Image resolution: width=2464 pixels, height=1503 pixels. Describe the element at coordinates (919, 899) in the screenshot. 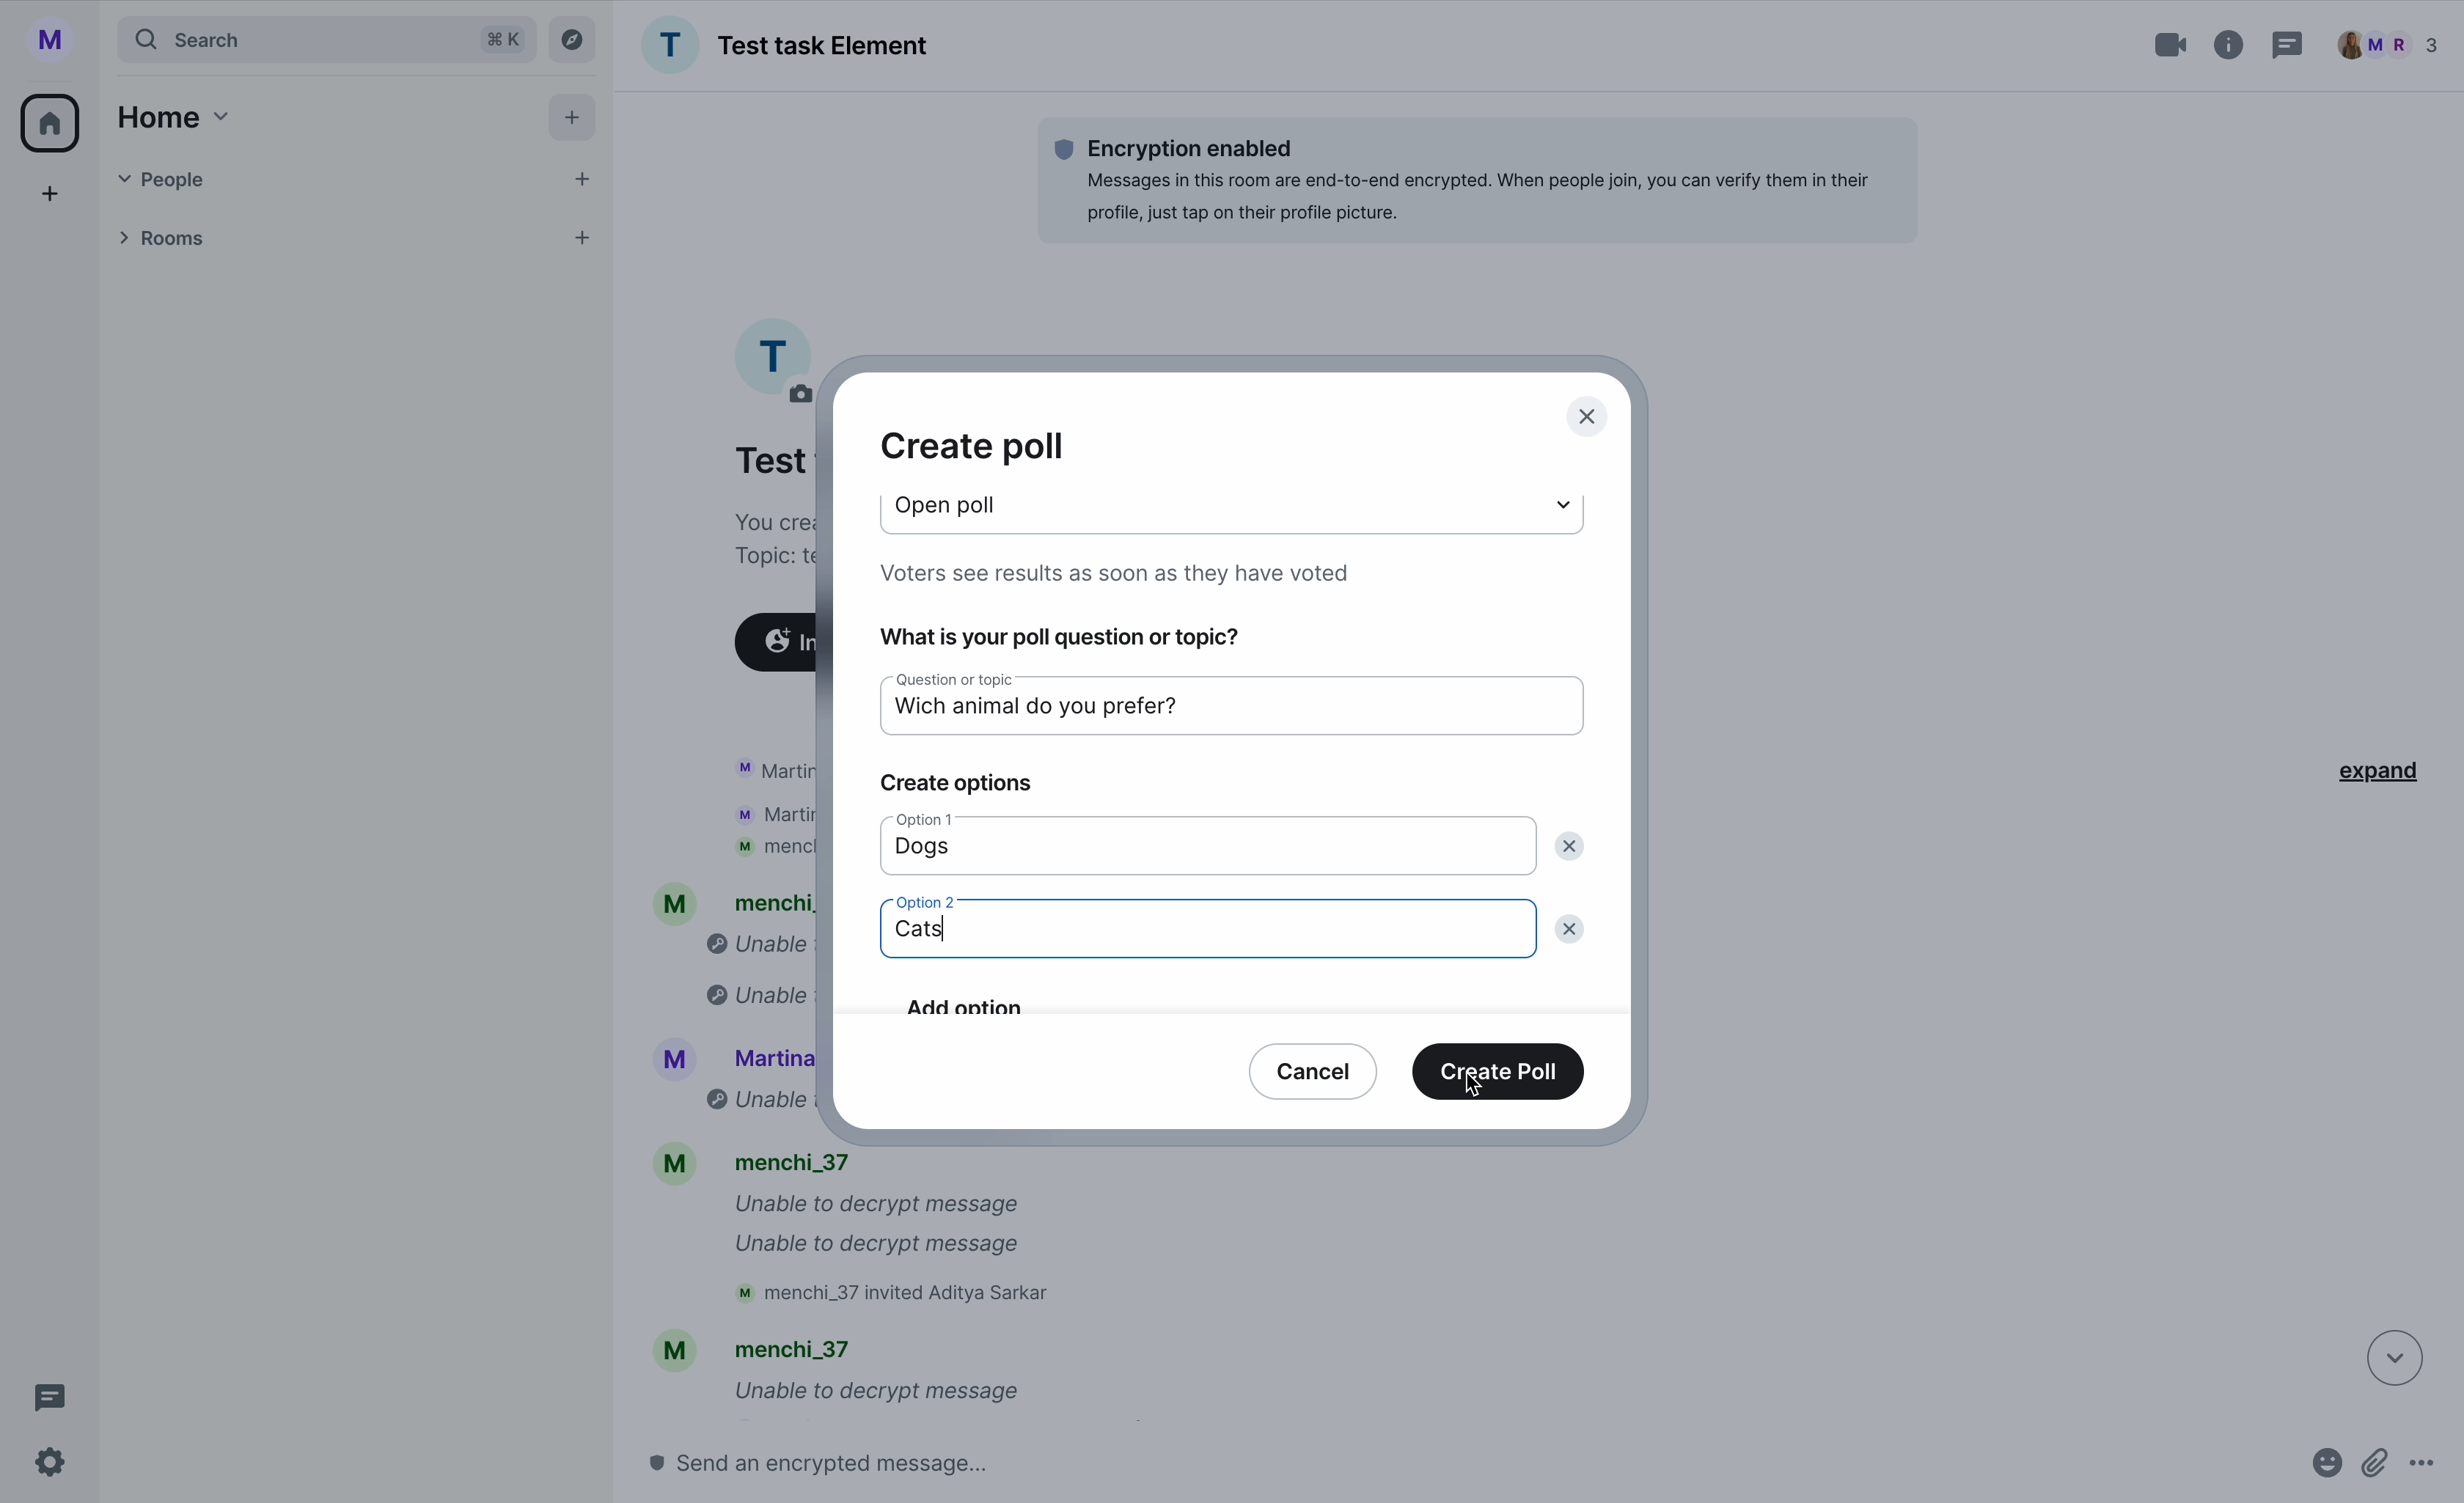

I see `option 2` at that location.